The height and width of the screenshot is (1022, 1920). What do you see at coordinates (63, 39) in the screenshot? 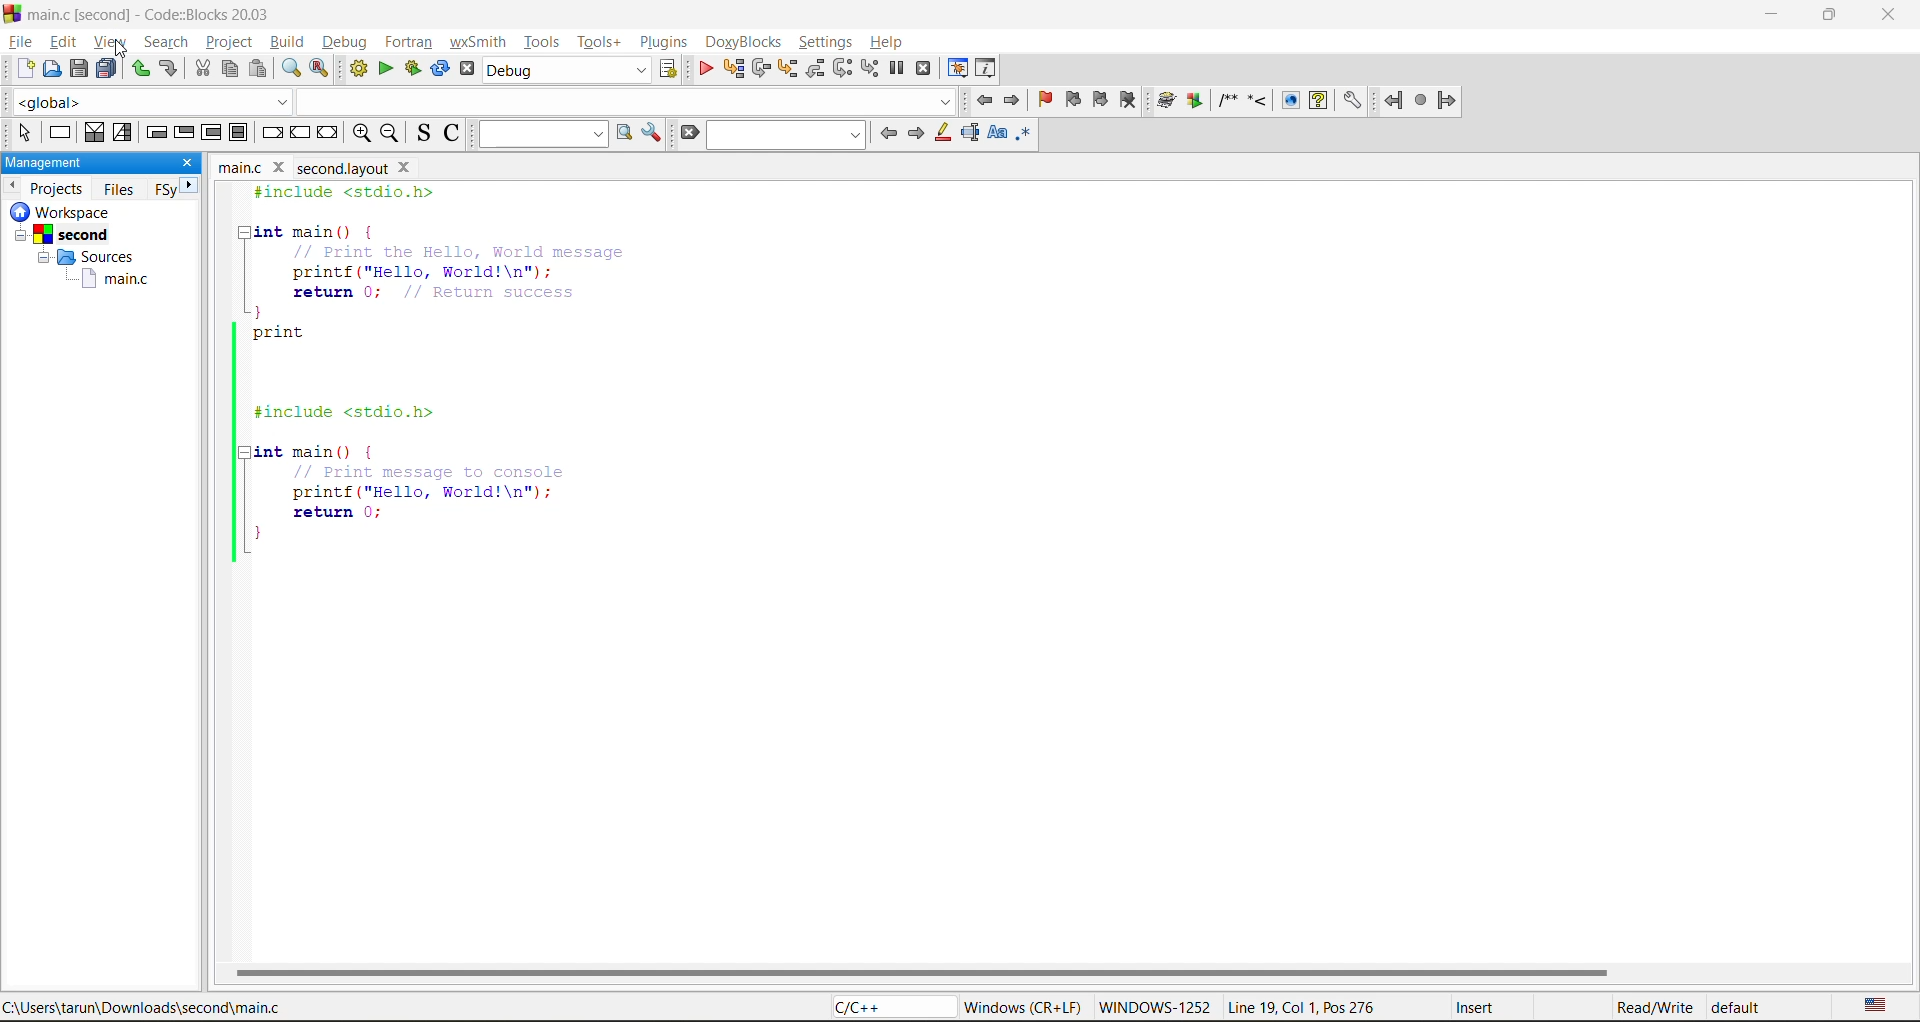
I see `edit` at bounding box center [63, 39].